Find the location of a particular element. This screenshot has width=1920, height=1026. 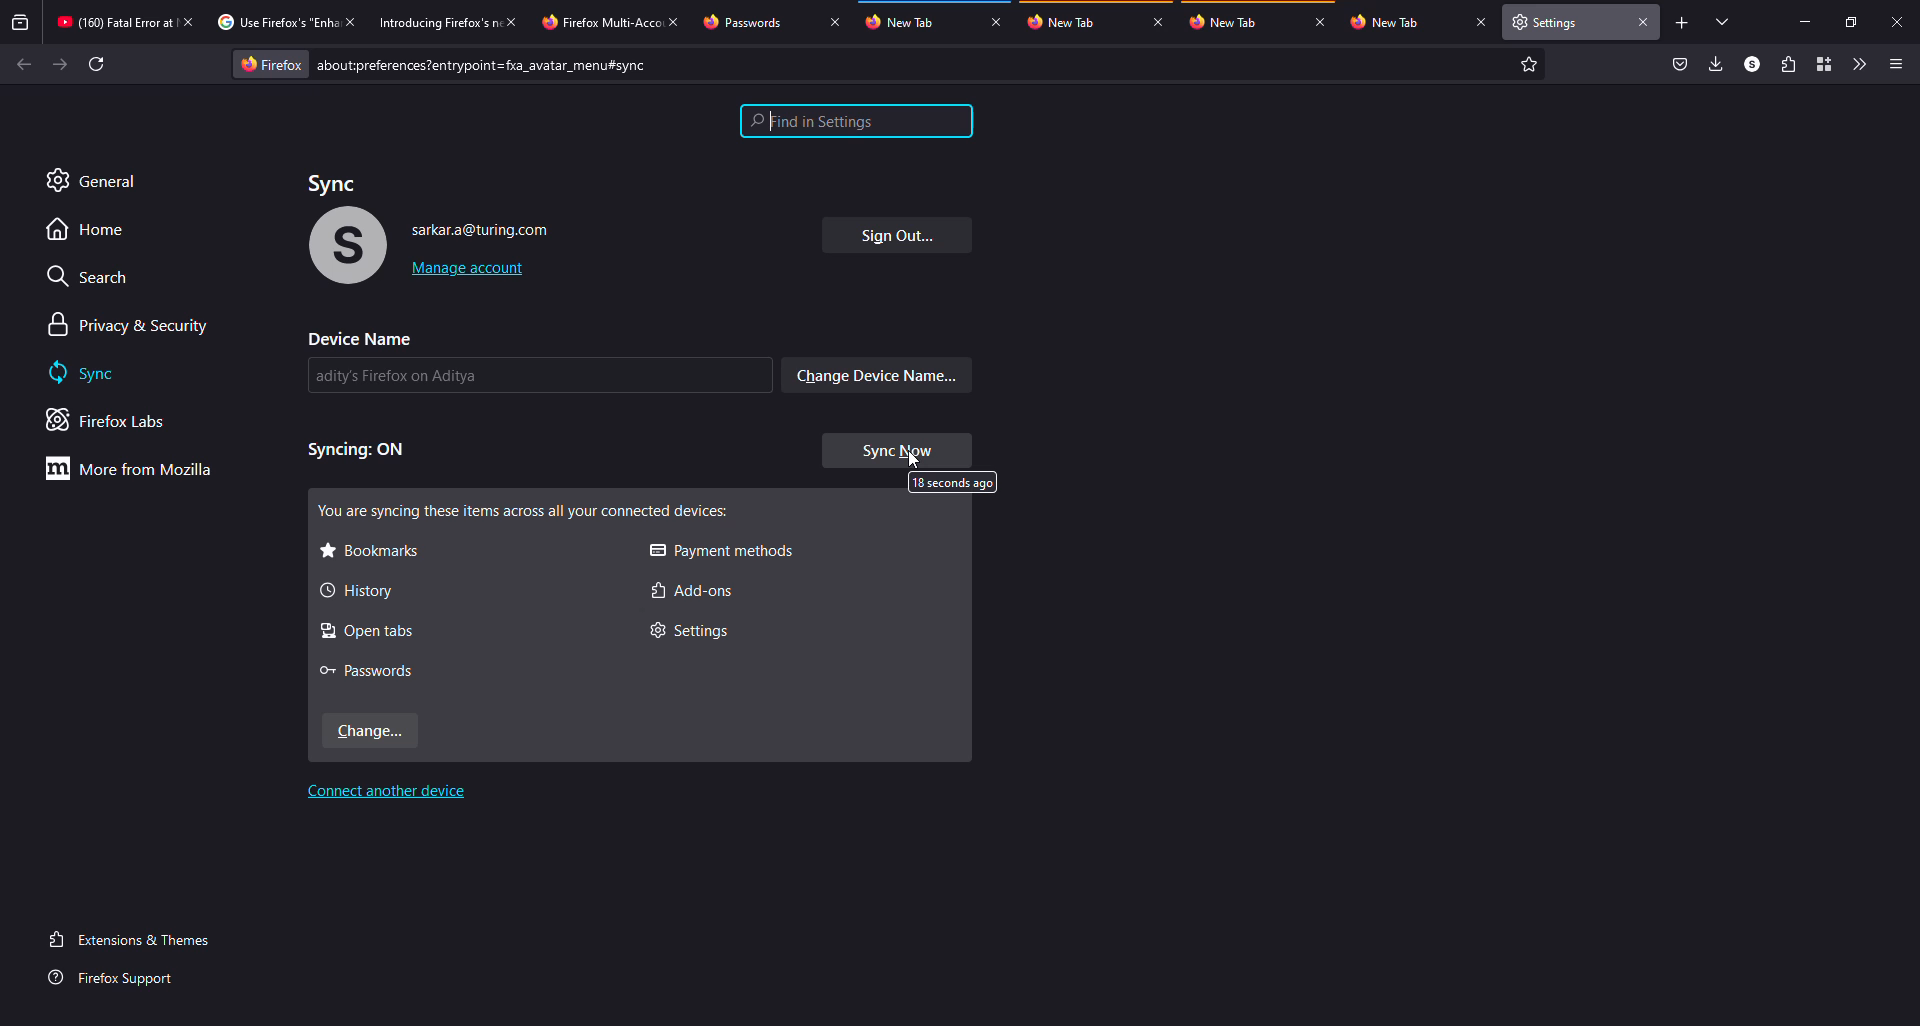

change is located at coordinates (877, 374).